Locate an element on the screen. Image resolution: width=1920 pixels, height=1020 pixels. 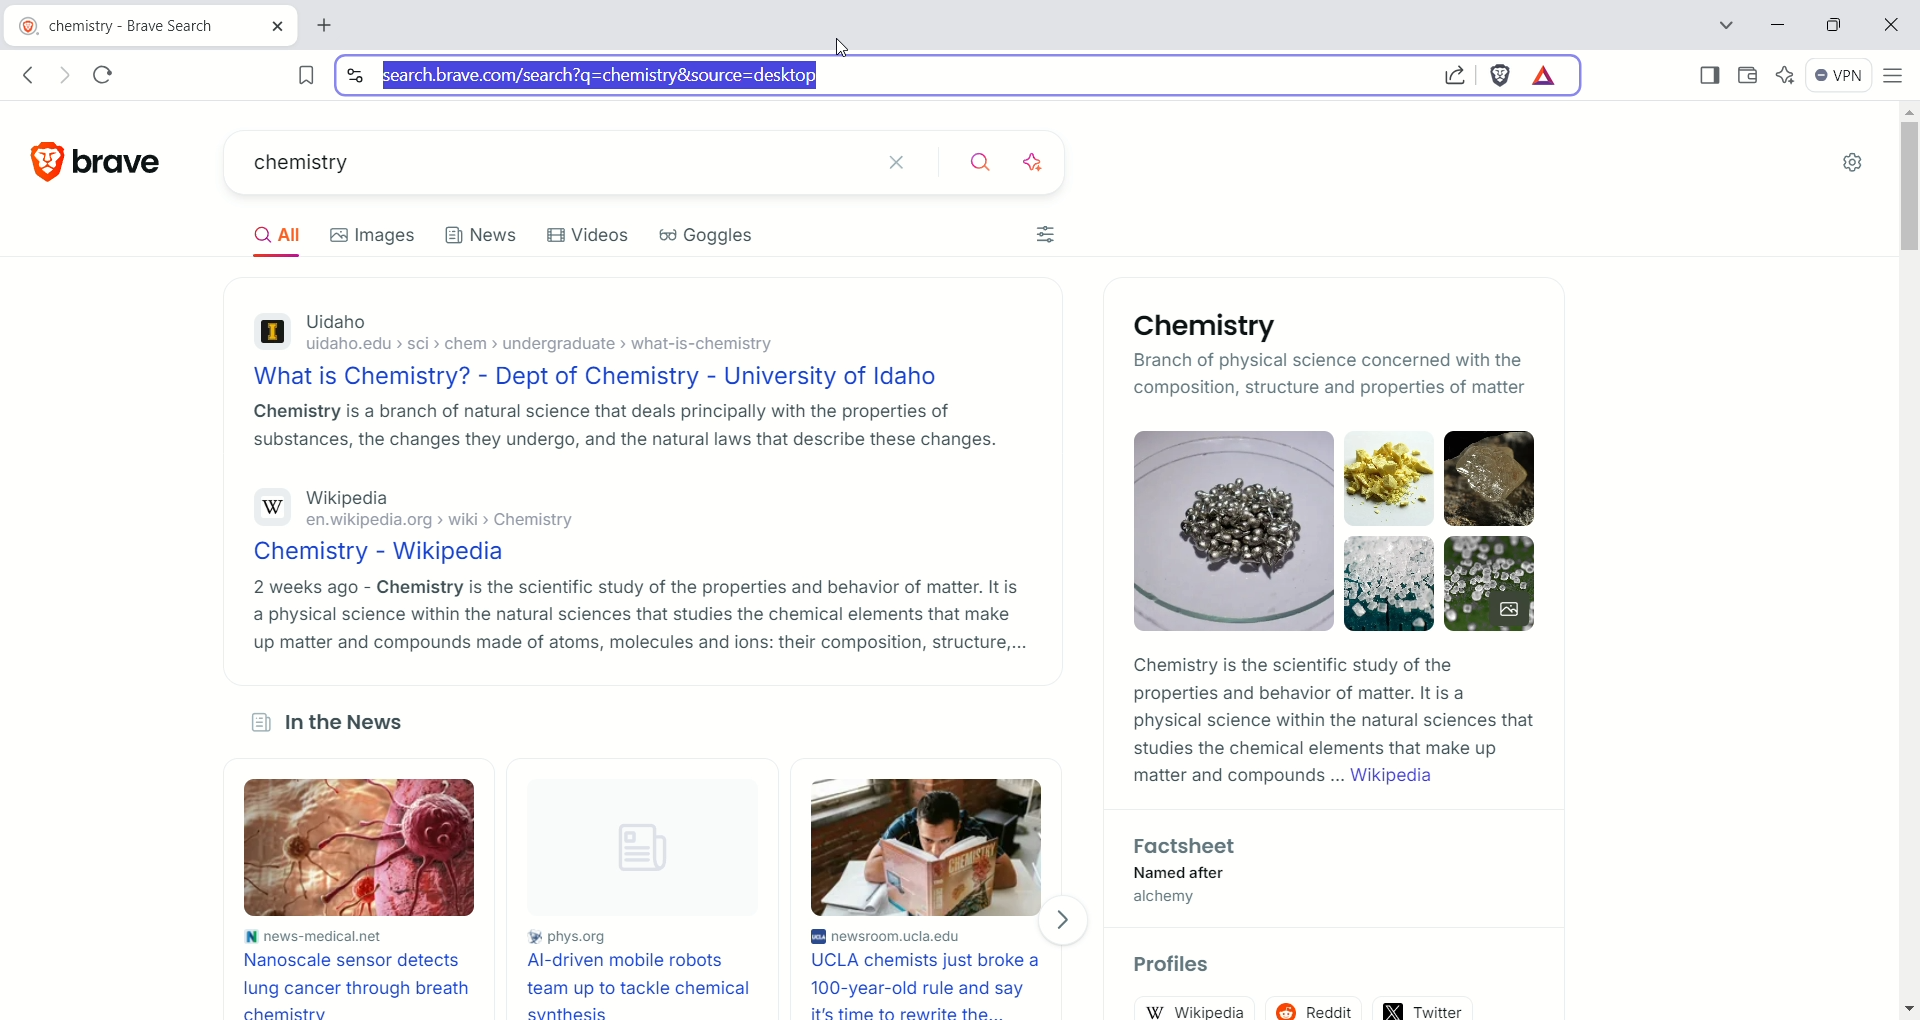
AI-driven mobile robots team up to tackle chemical synthesis is located at coordinates (649, 986).